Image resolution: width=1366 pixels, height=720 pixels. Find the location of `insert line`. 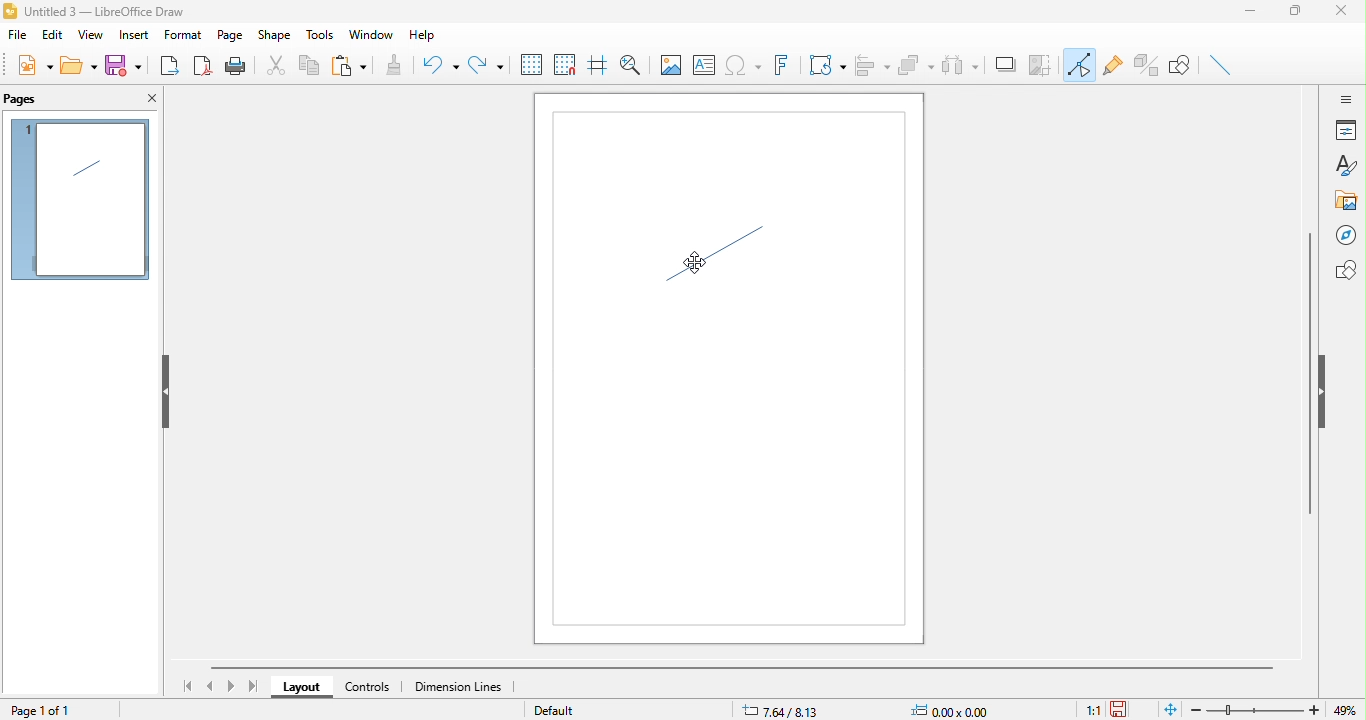

insert line is located at coordinates (1224, 66).